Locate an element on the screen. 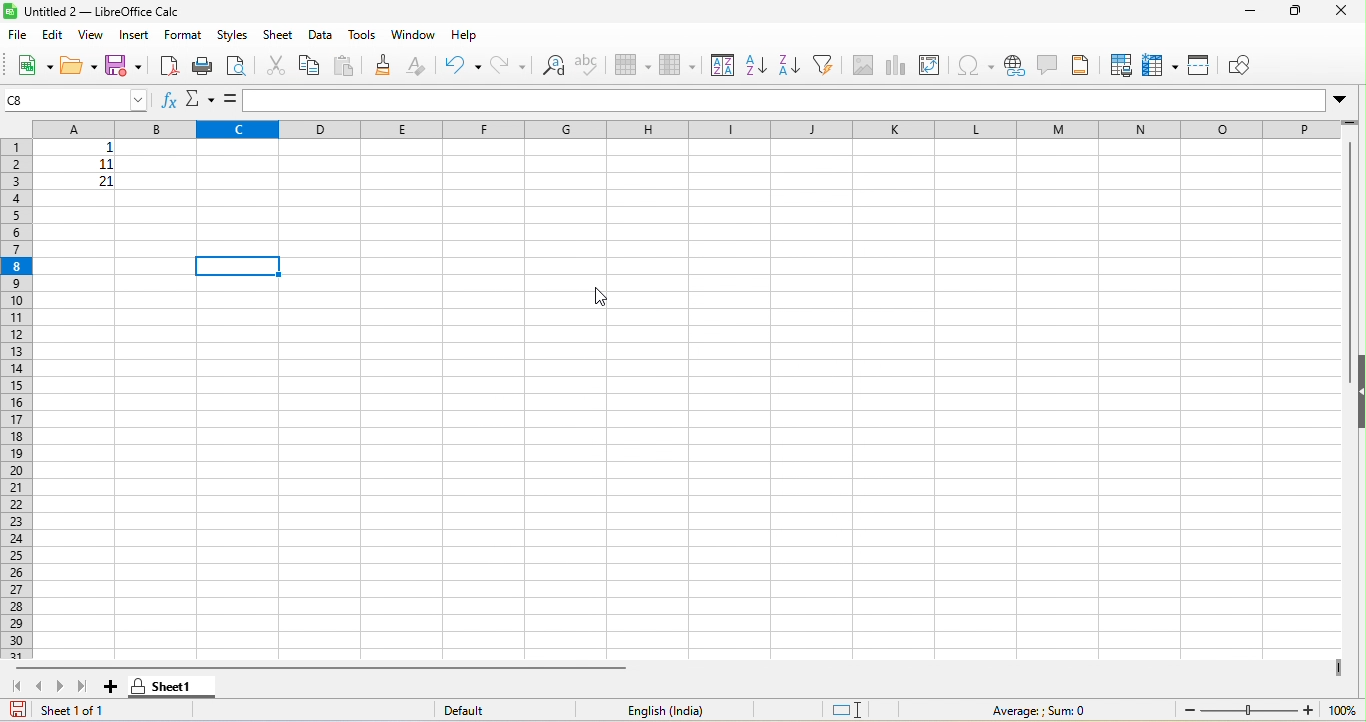 The image size is (1366, 722). help is located at coordinates (471, 35).